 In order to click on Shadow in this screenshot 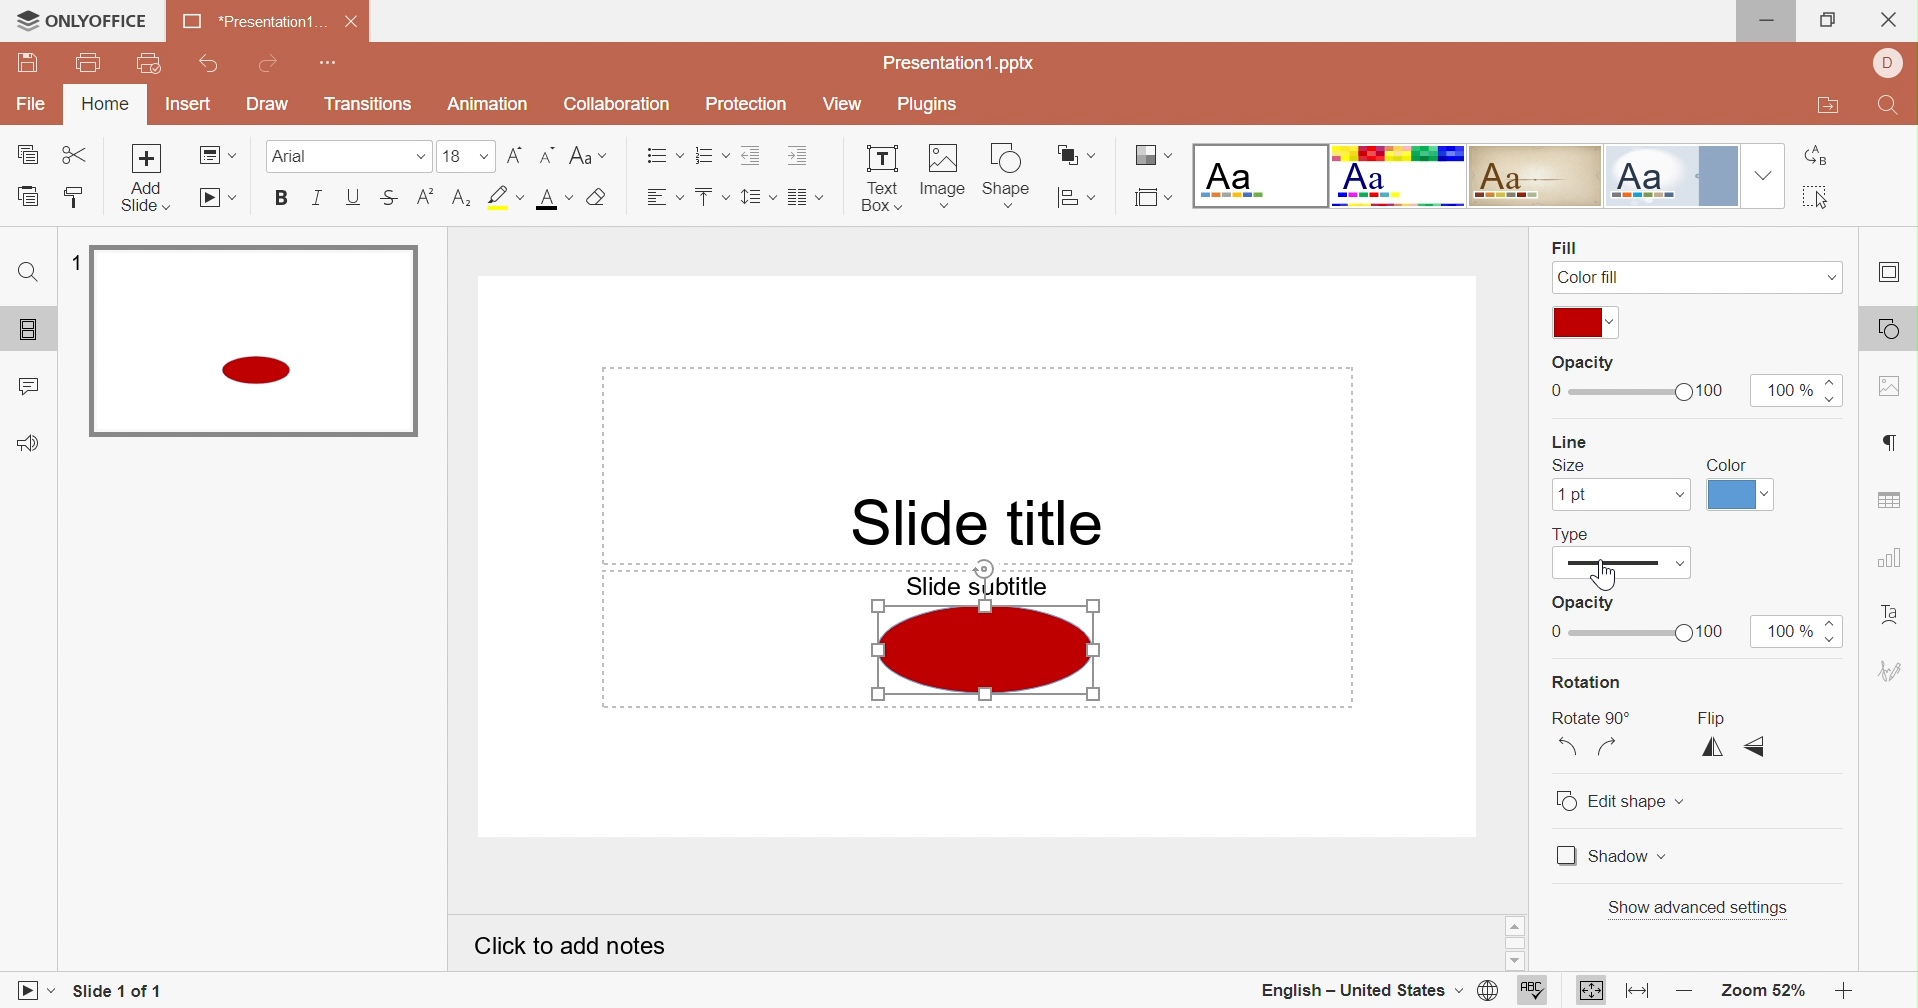, I will do `click(1612, 856)`.